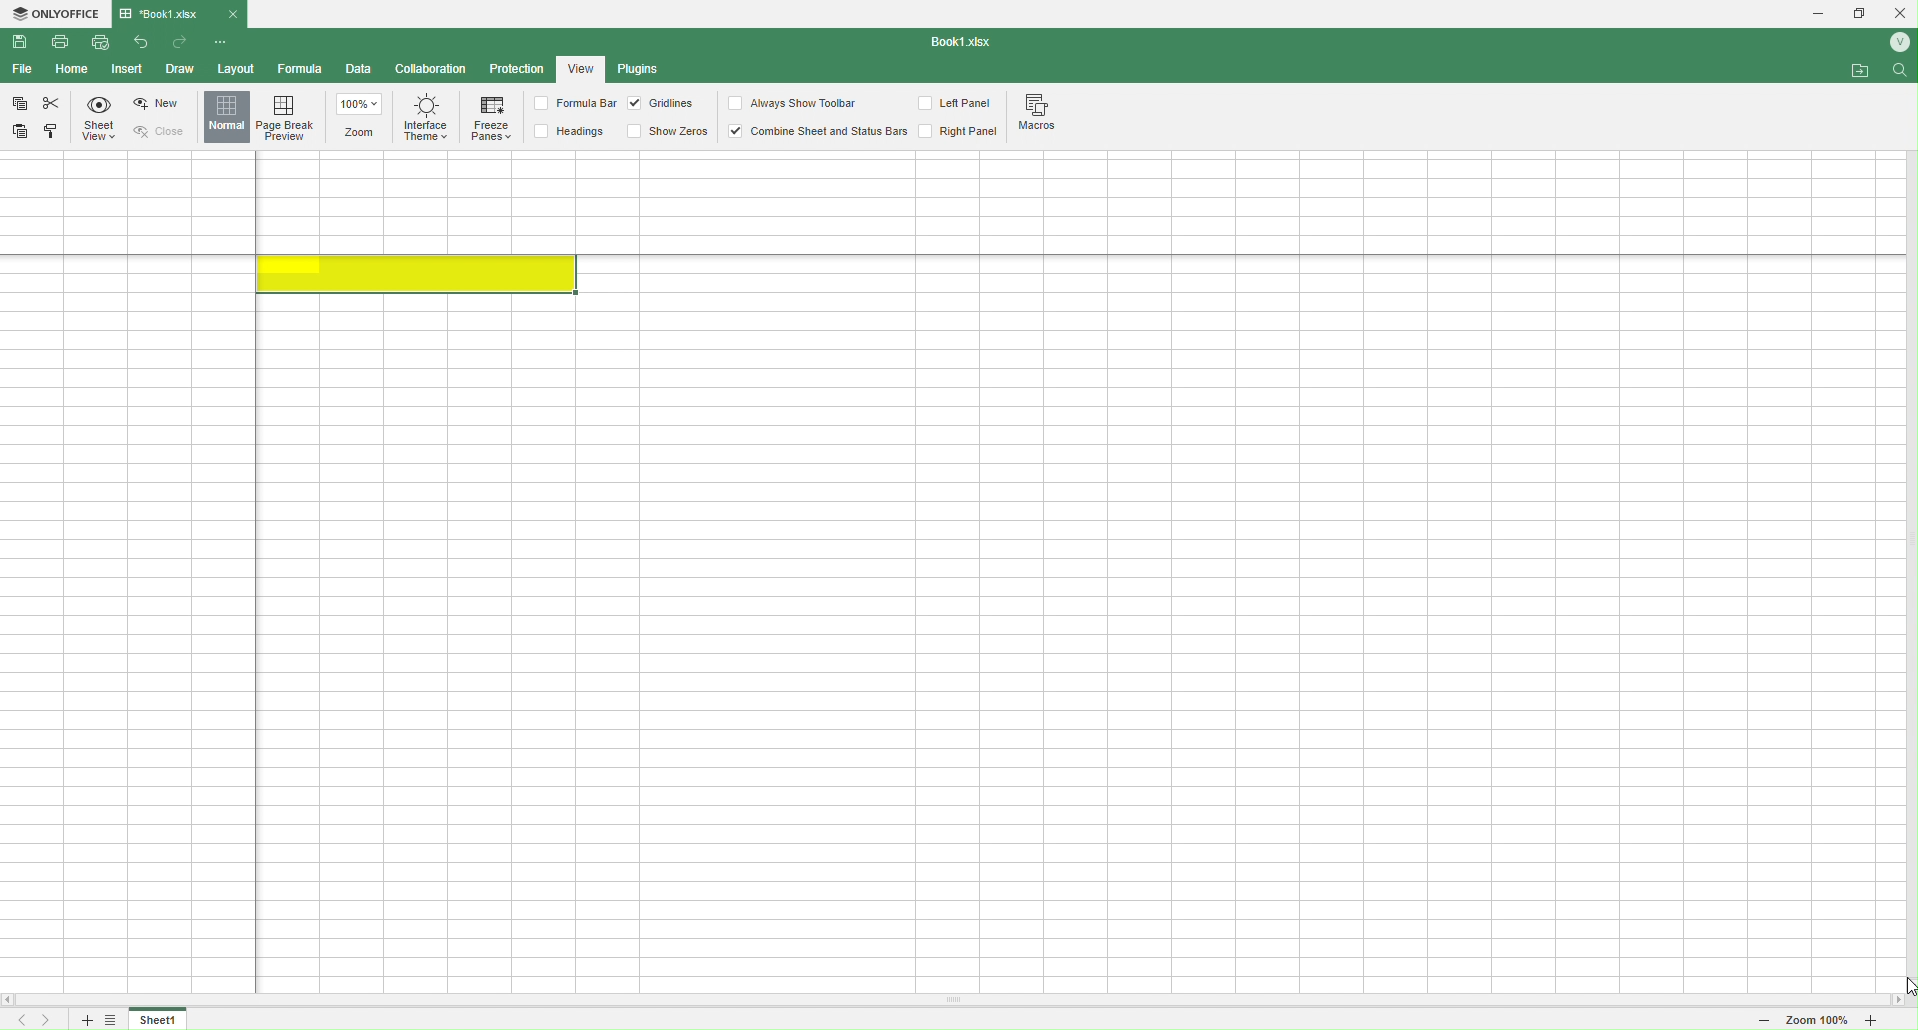 The height and width of the screenshot is (1030, 1918). What do you see at coordinates (958, 105) in the screenshot?
I see `Left Panel` at bounding box center [958, 105].